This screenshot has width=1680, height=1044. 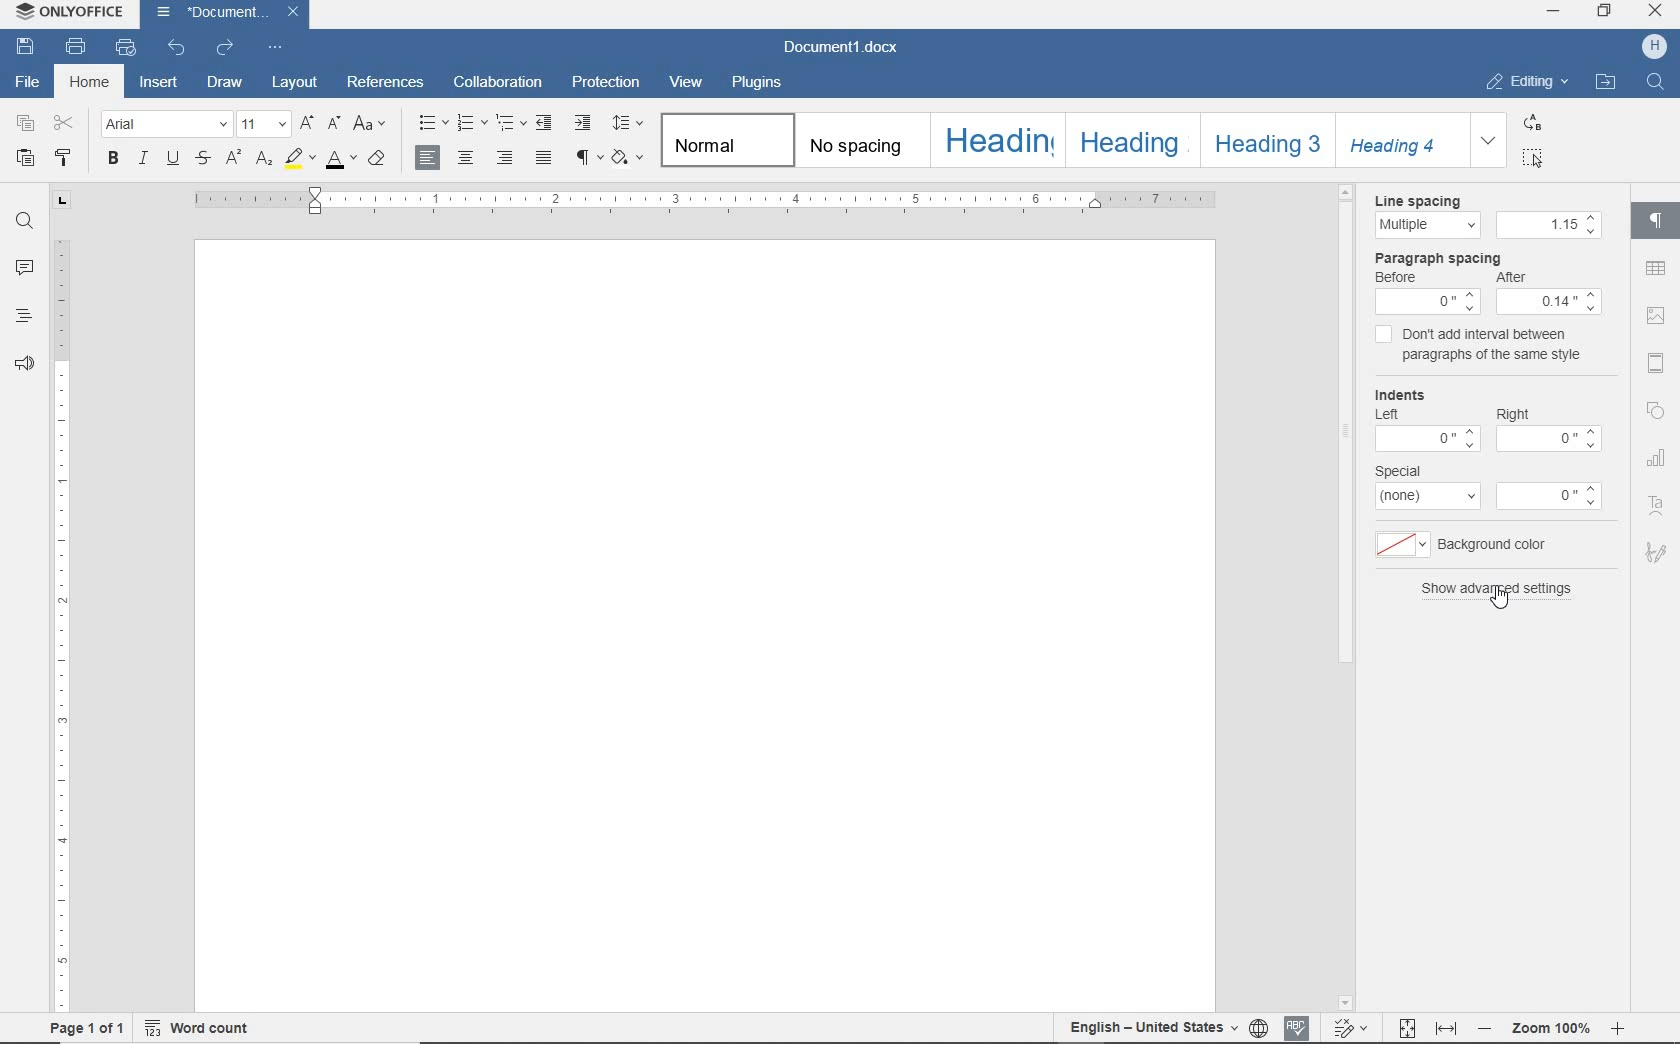 I want to click on subscript, so click(x=261, y=160).